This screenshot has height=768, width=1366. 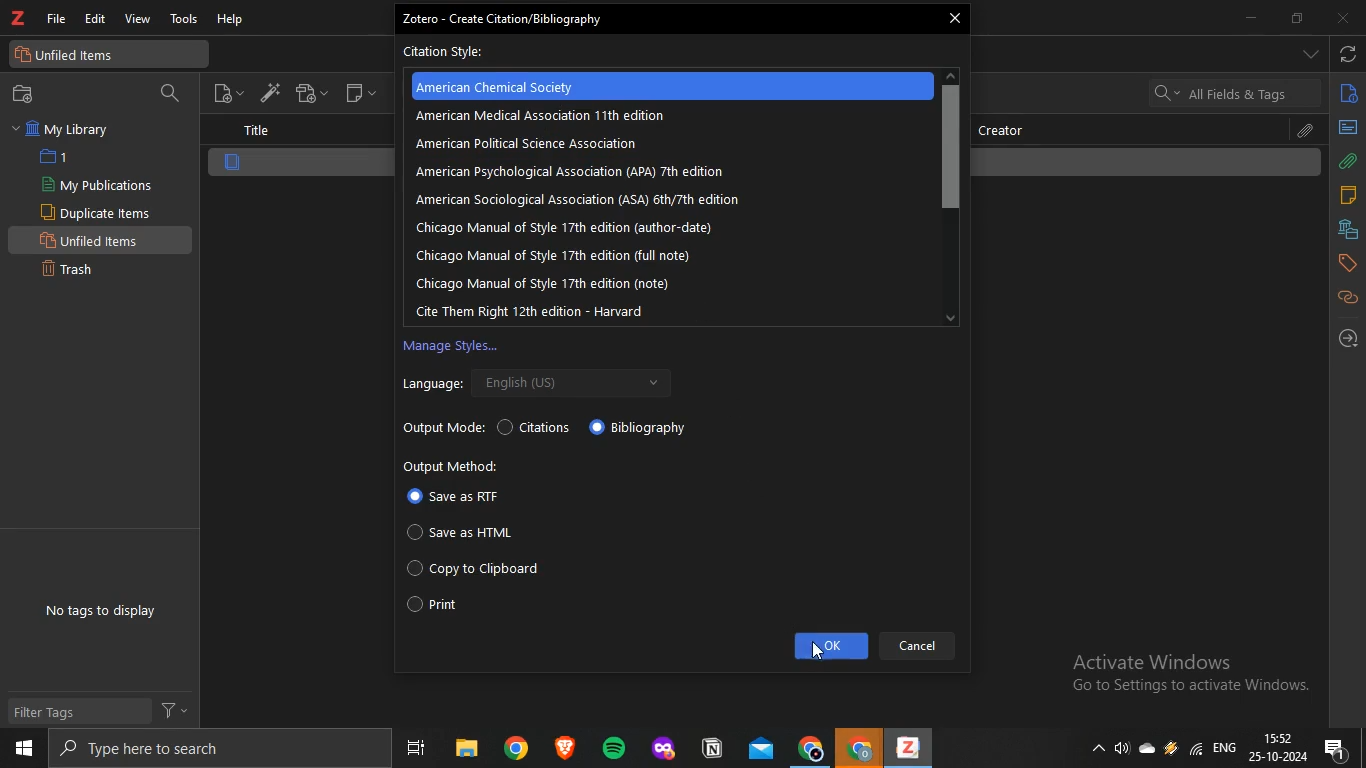 I want to click on close, so click(x=1341, y=19).